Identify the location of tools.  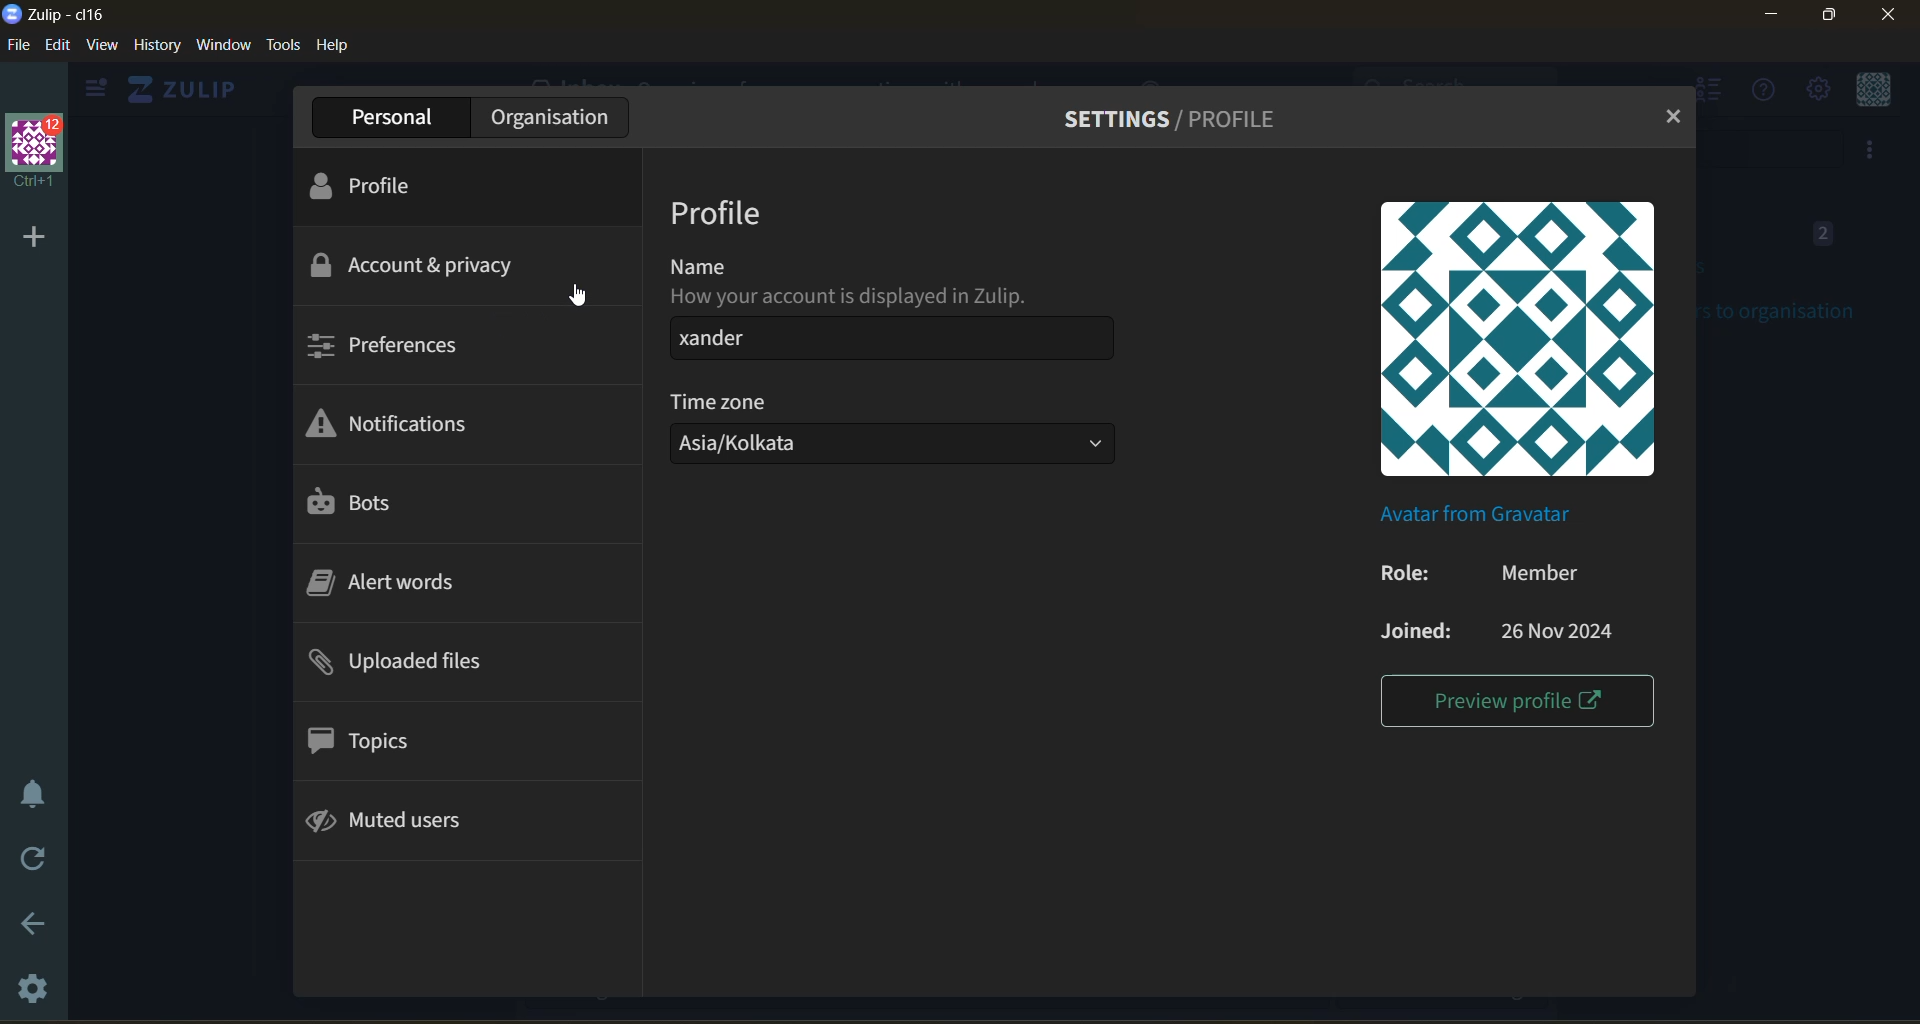
(283, 45).